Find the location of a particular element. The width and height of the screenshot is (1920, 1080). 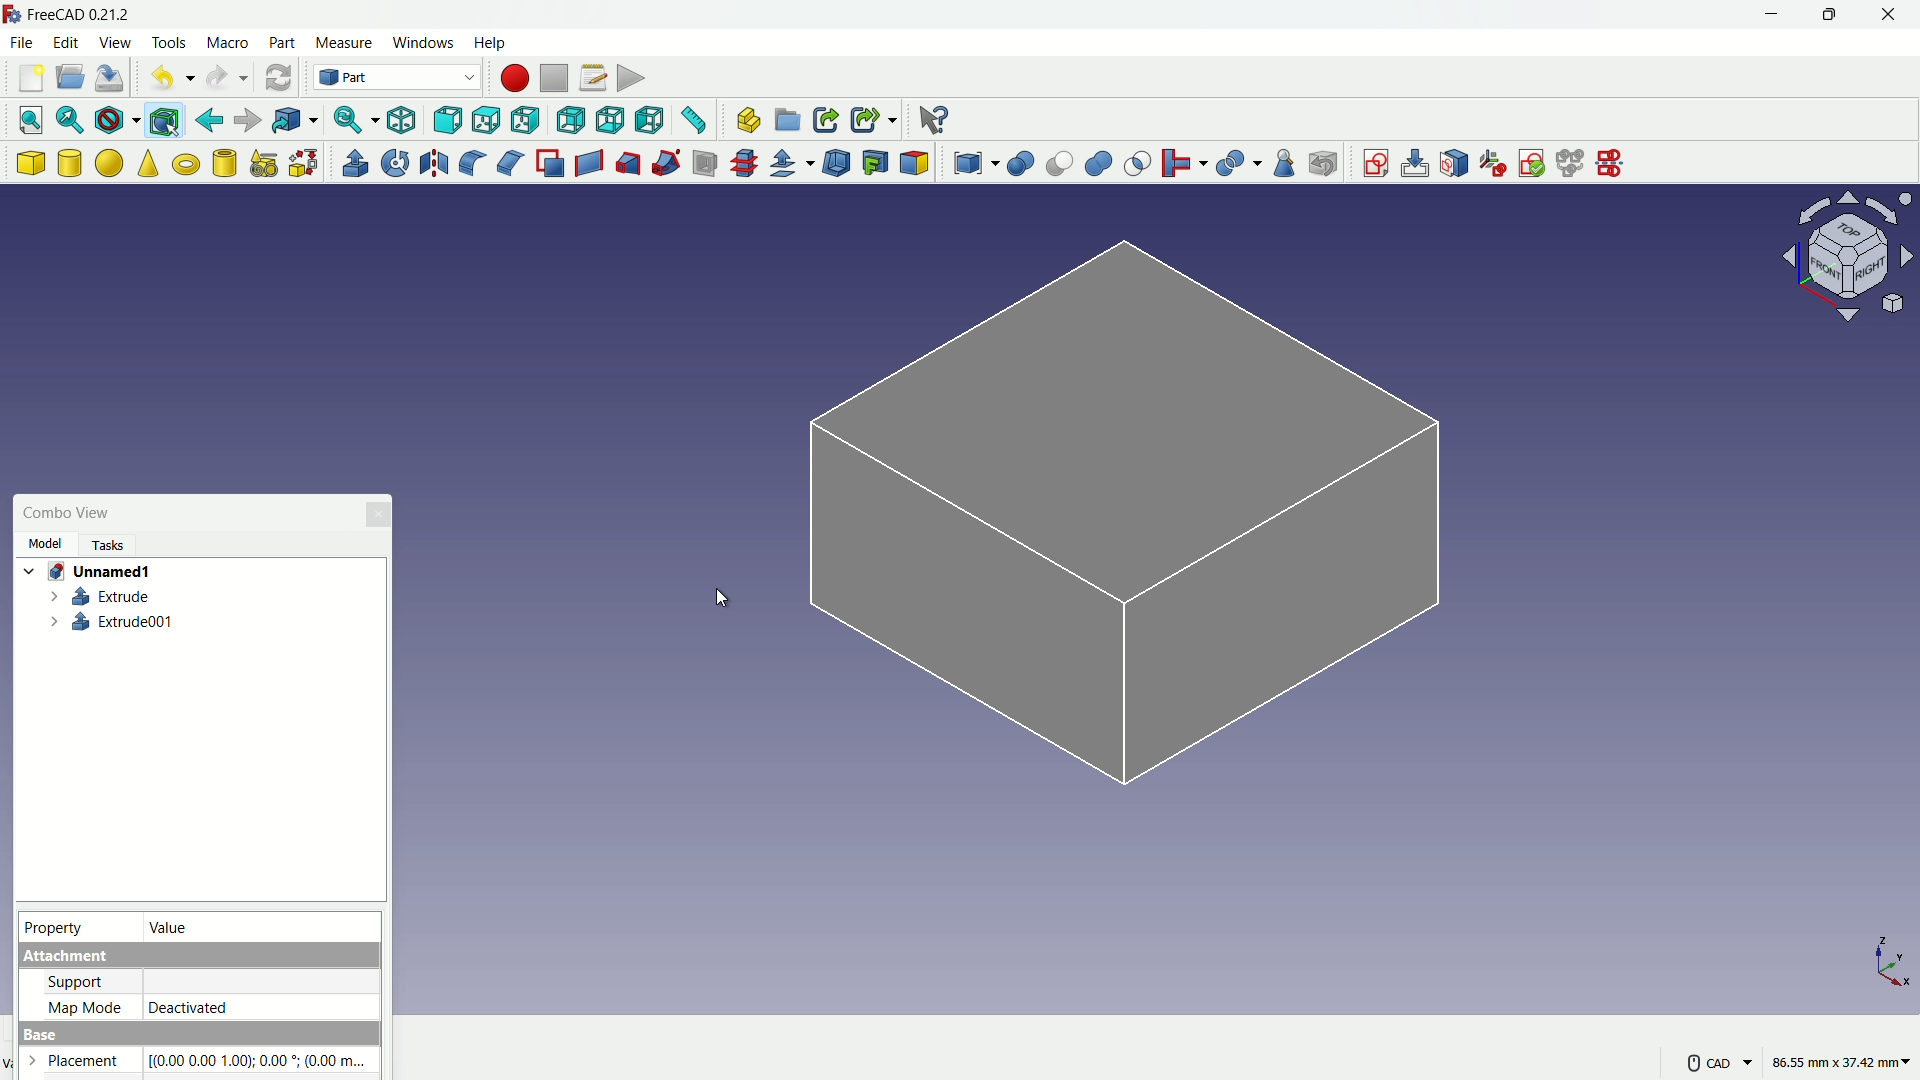

edit sketch is located at coordinates (1414, 164).